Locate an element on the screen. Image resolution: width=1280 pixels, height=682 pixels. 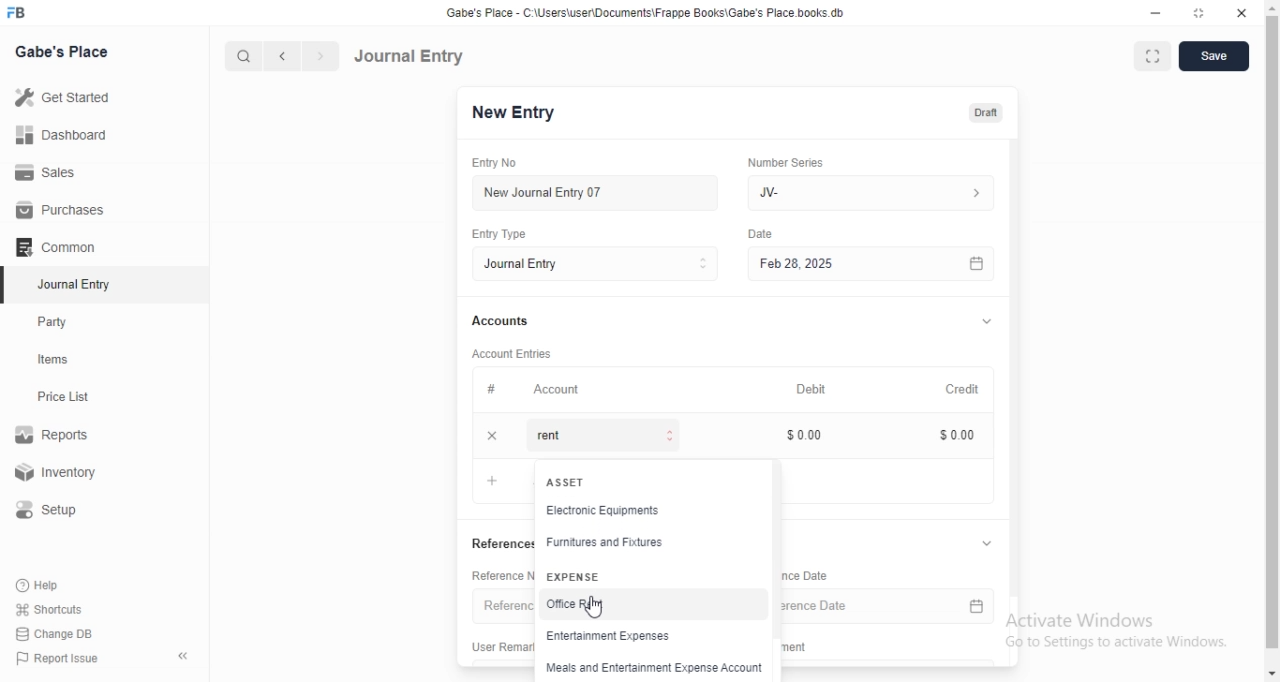
‘Report Issue is located at coordinates (55, 658).